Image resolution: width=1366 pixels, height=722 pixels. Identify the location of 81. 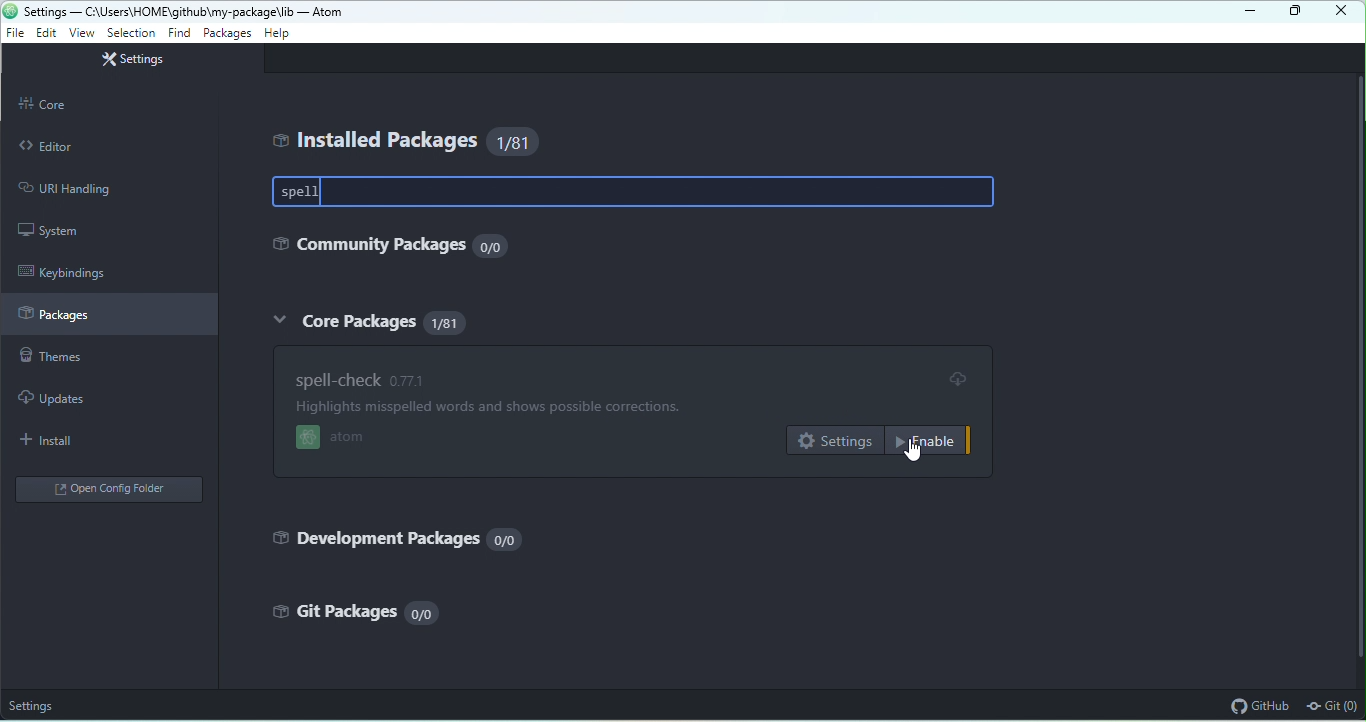
(511, 142).